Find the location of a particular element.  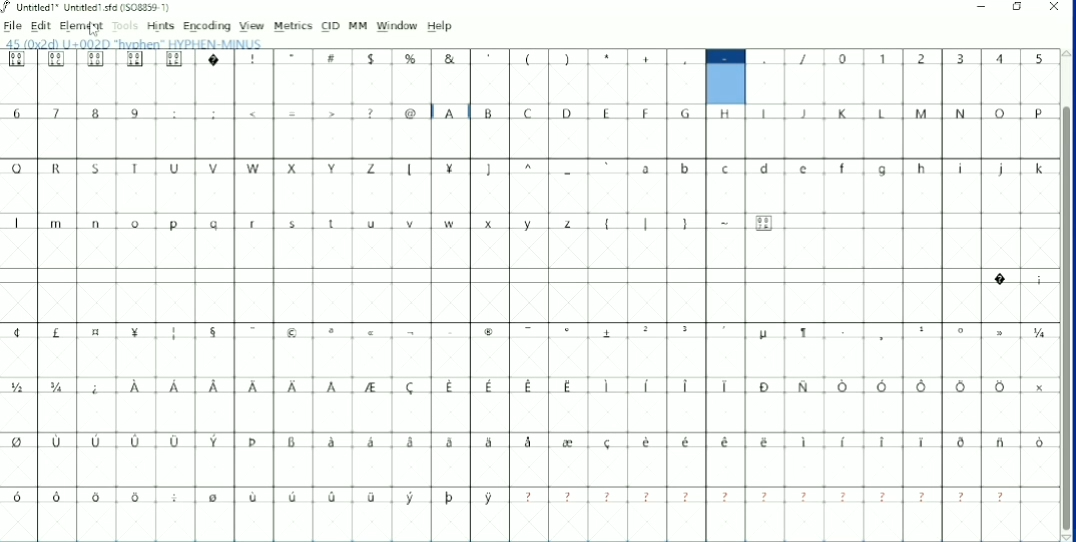

Edit is located at coordinates (41, 26).